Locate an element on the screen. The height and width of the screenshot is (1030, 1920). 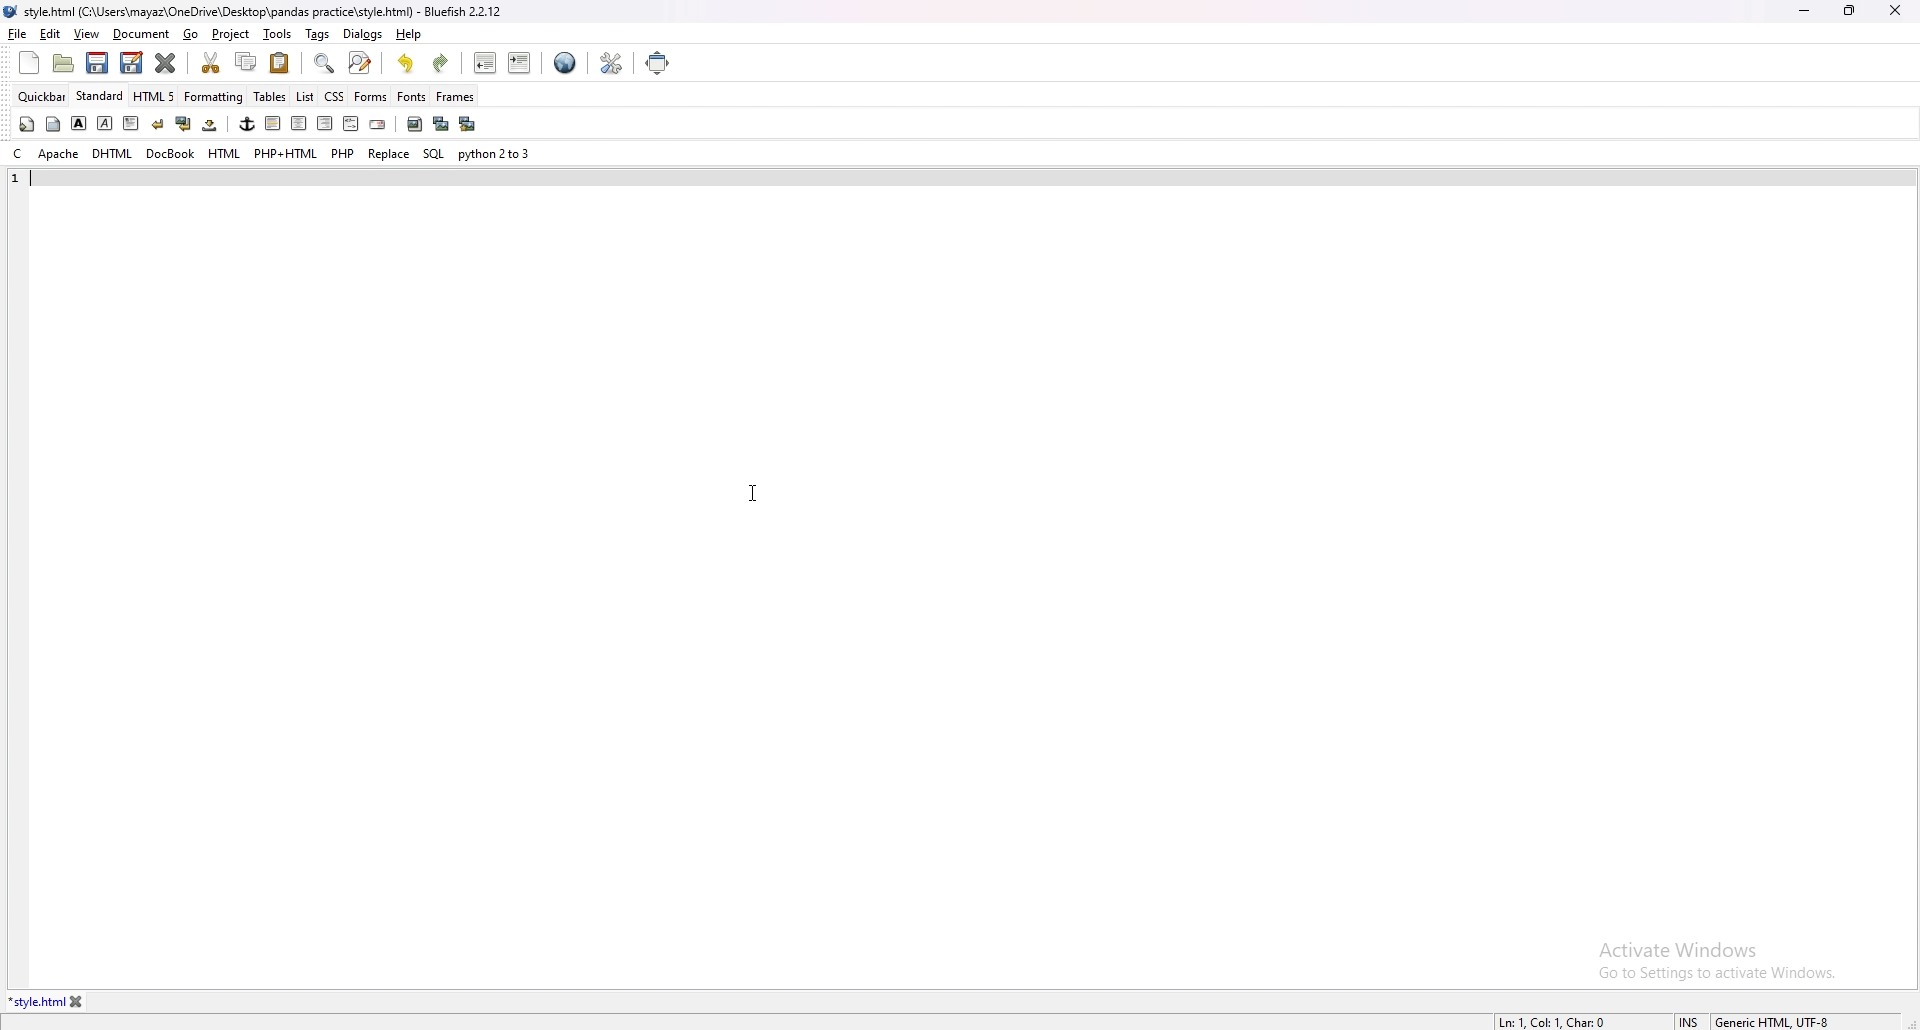
close tab is located at coordinates (77, 1002).